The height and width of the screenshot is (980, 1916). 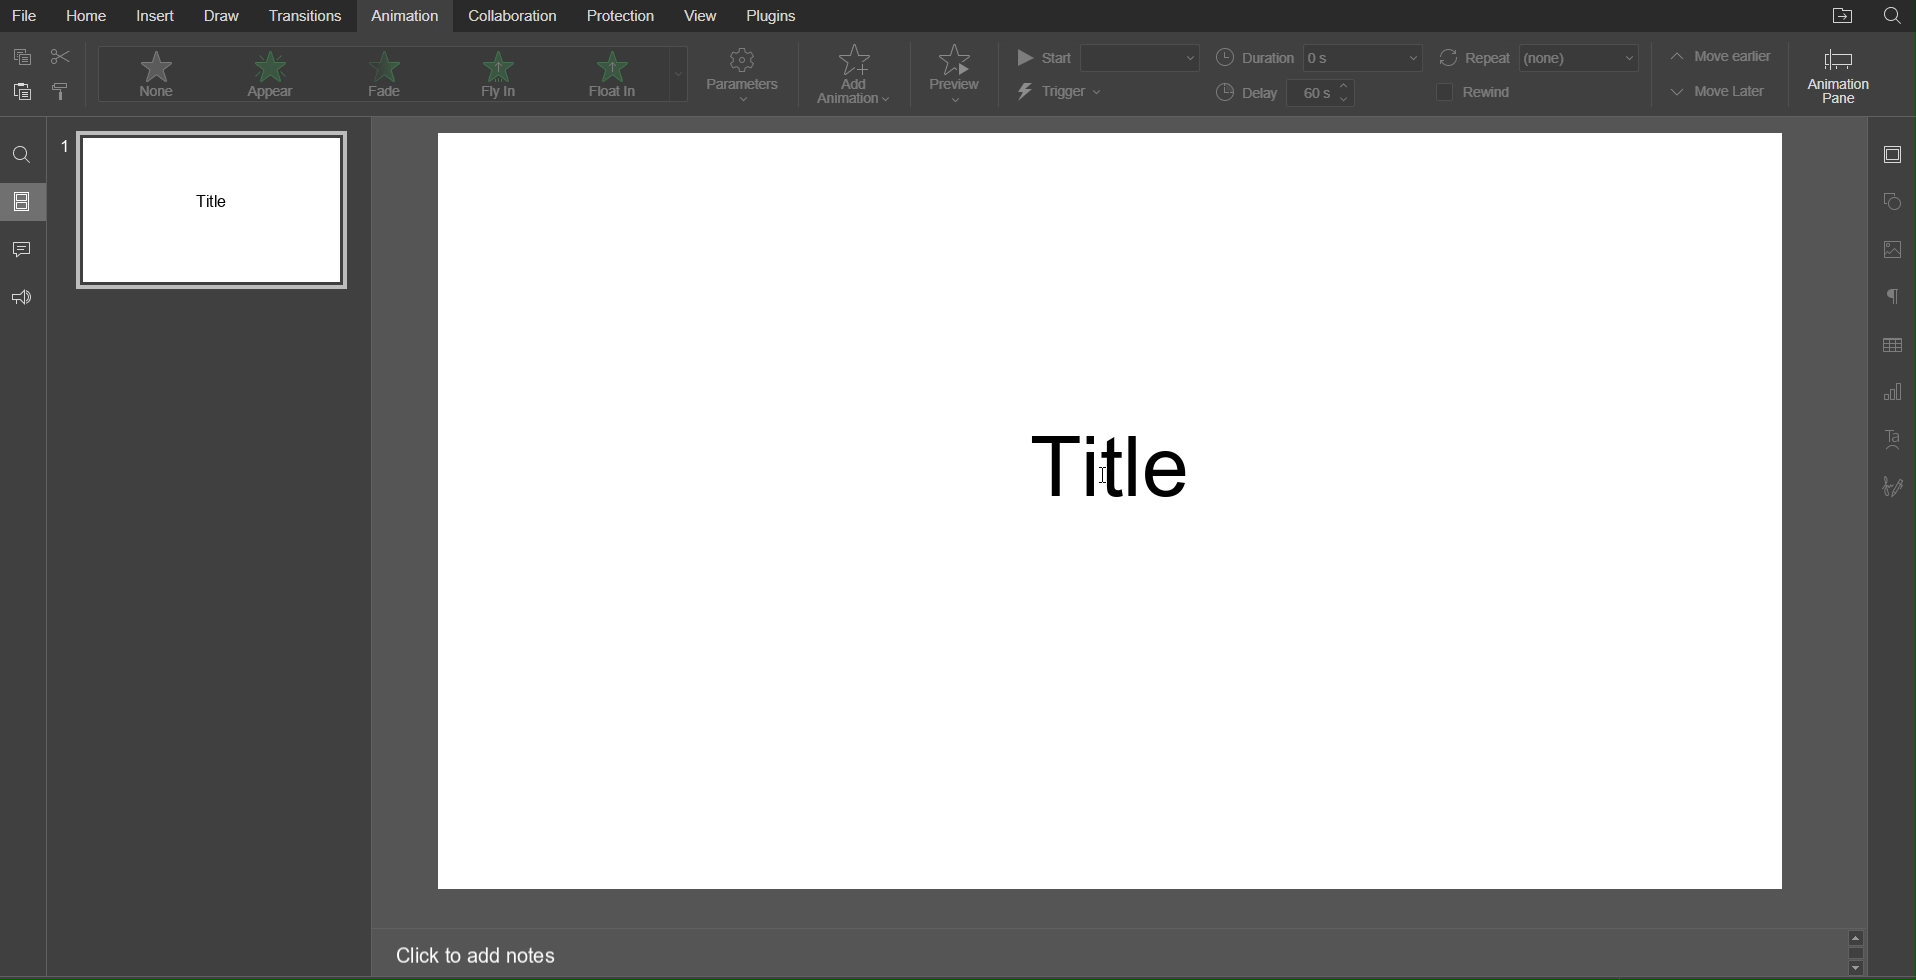 What do you see at coordinates (1891, 155) in the screenshot?
I see `Slide Settings` at bounding box center [1891, 155].